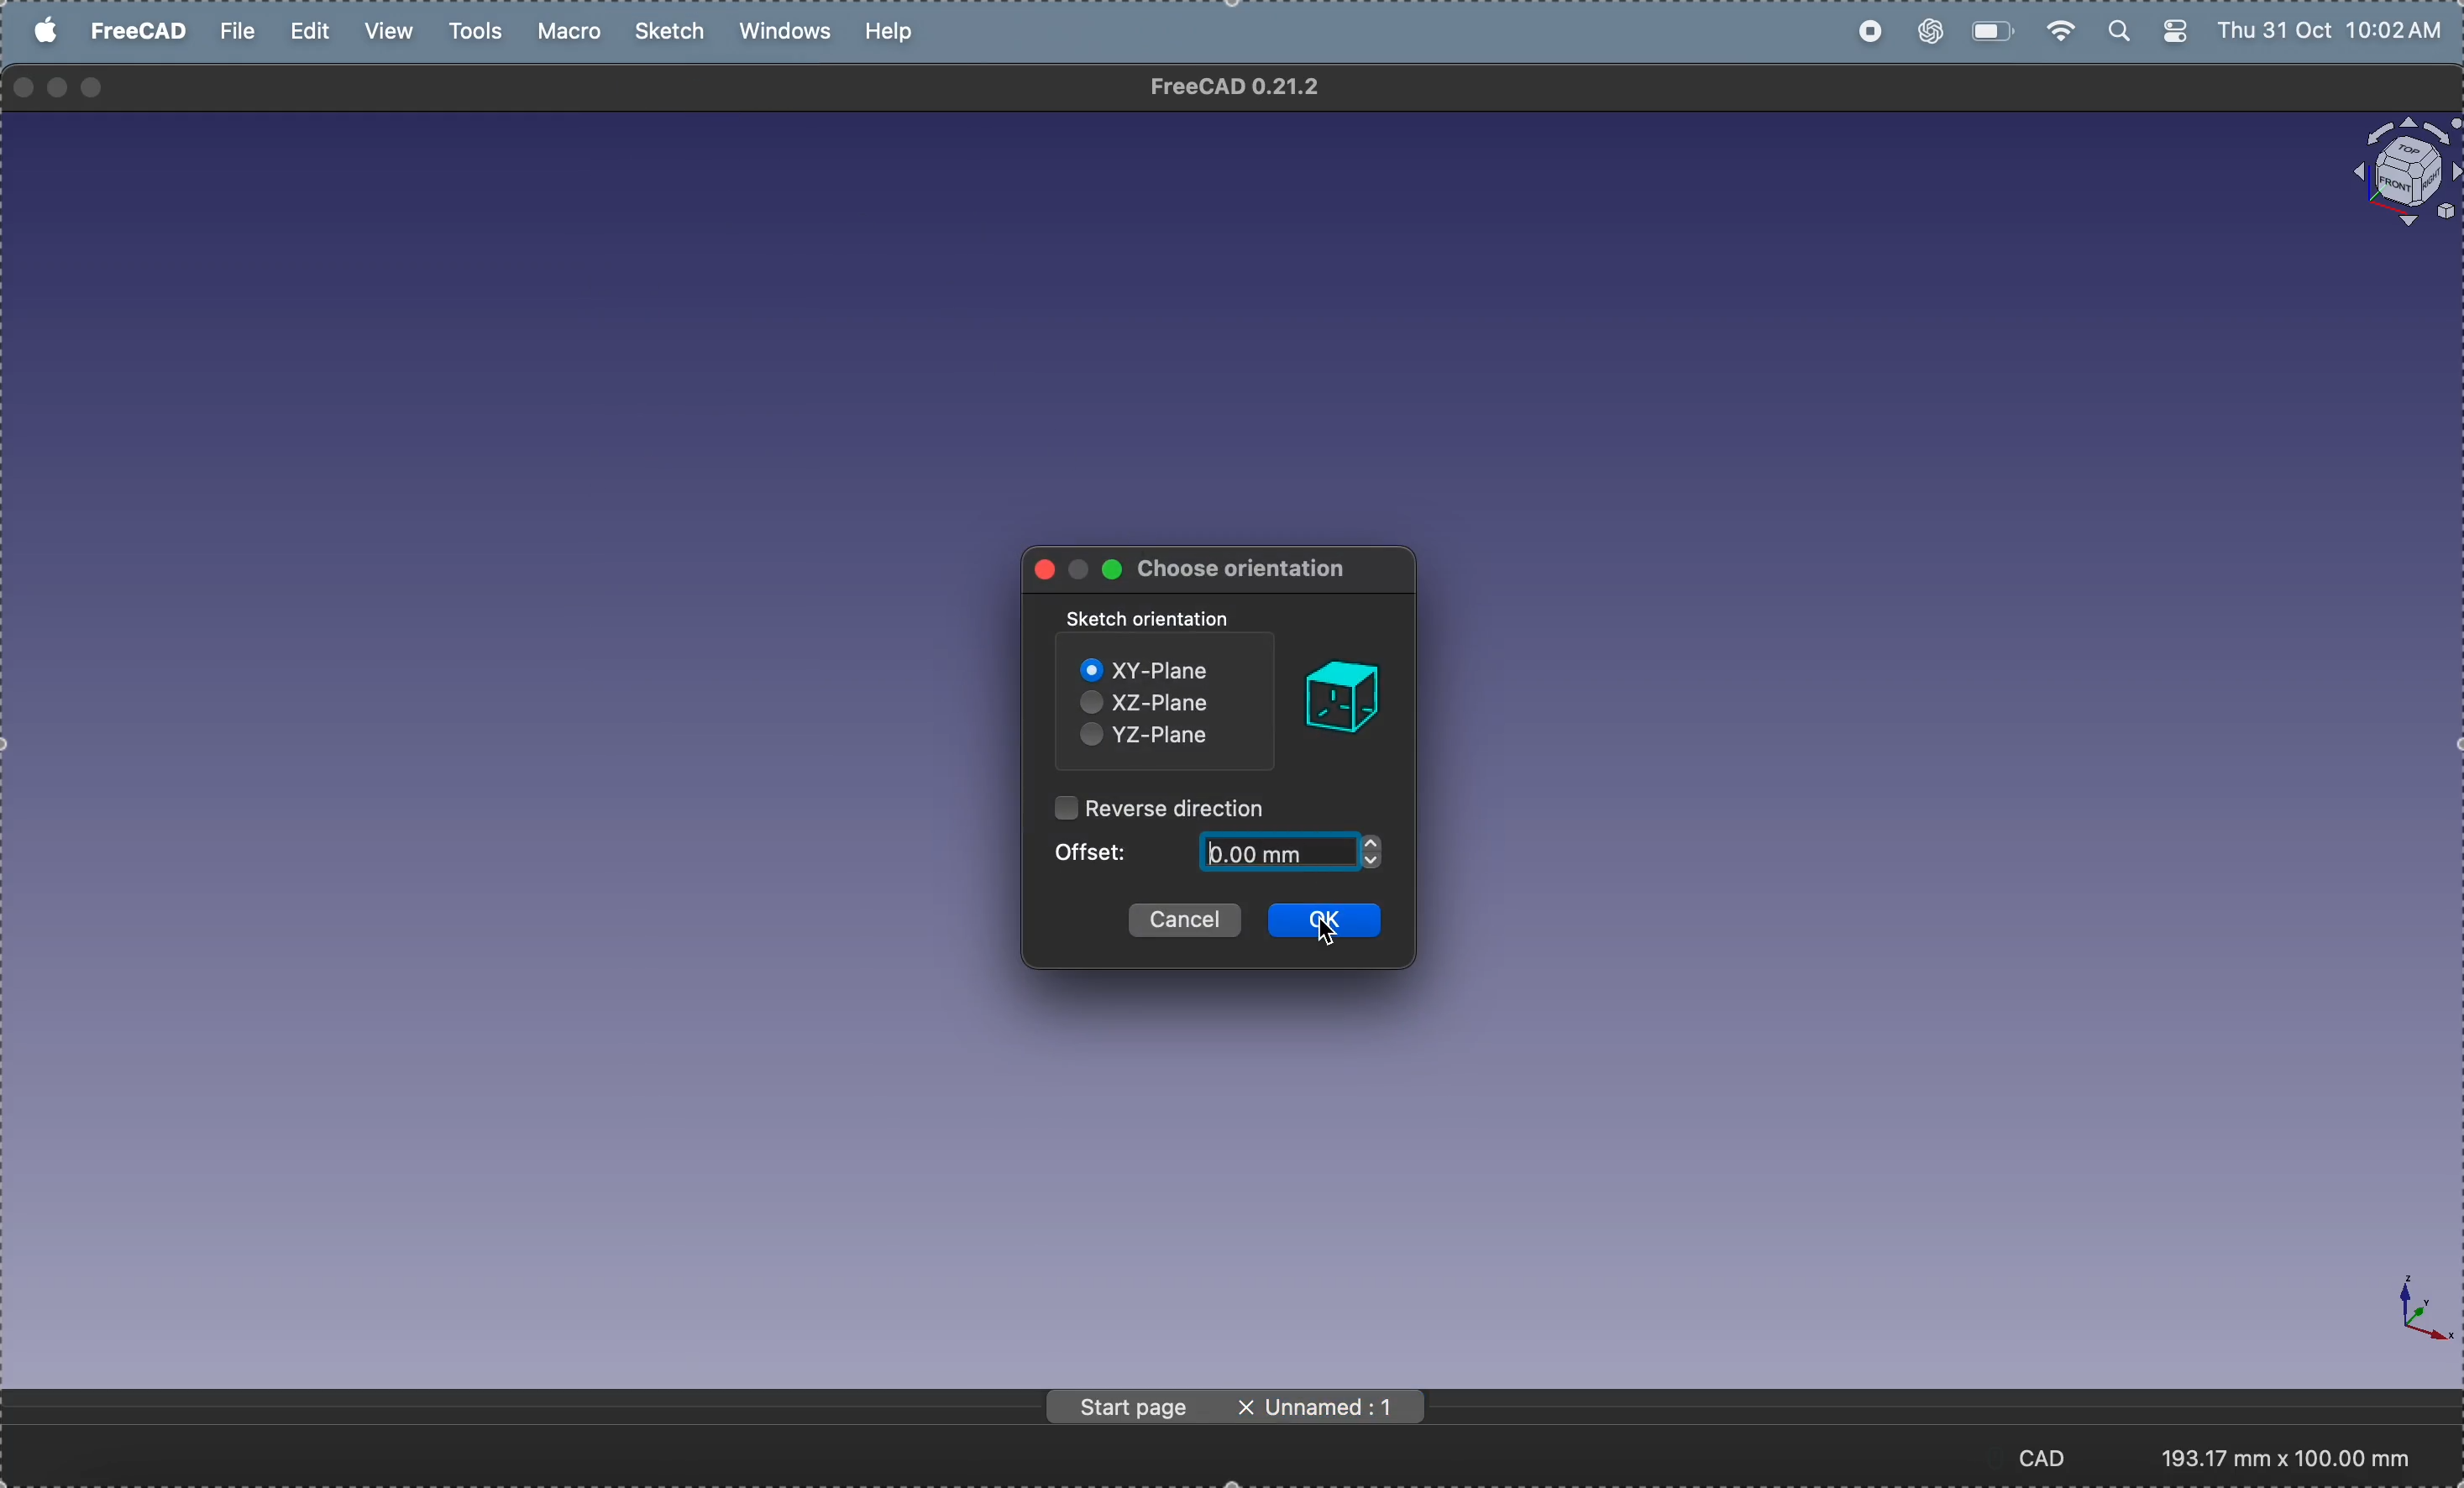 The height and width of the screenshot is (1488, 2464). Describe the element at coordinates (1331, 921) in the screenshot. I see `okay` at that location.